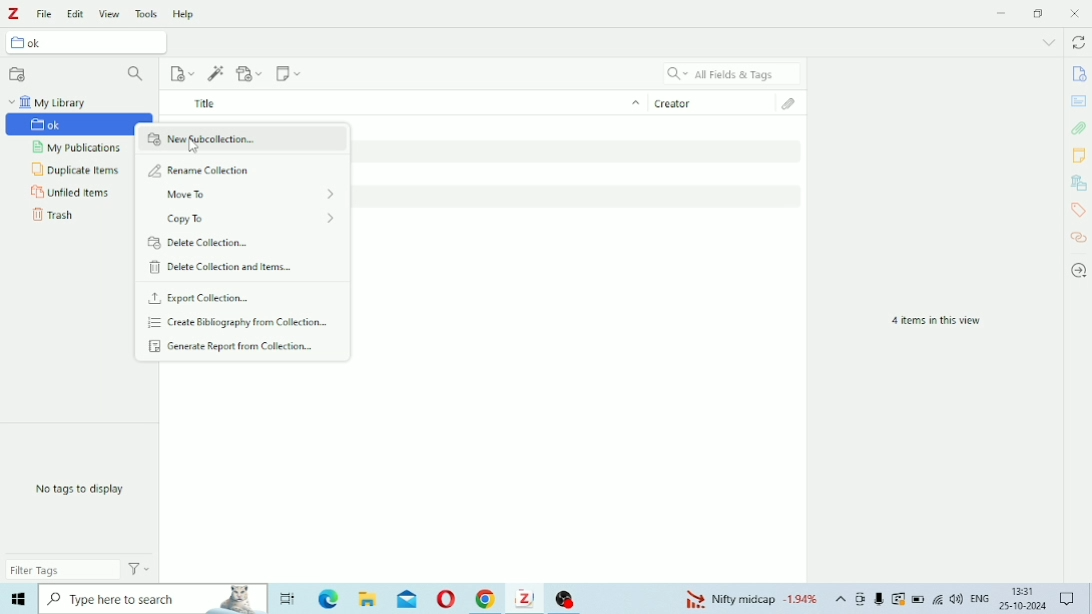 This screenshot has height=614, width=1092. Describe the element at coordinates (242, 140) in the screenshot. I see `New Subcollection` at that location.